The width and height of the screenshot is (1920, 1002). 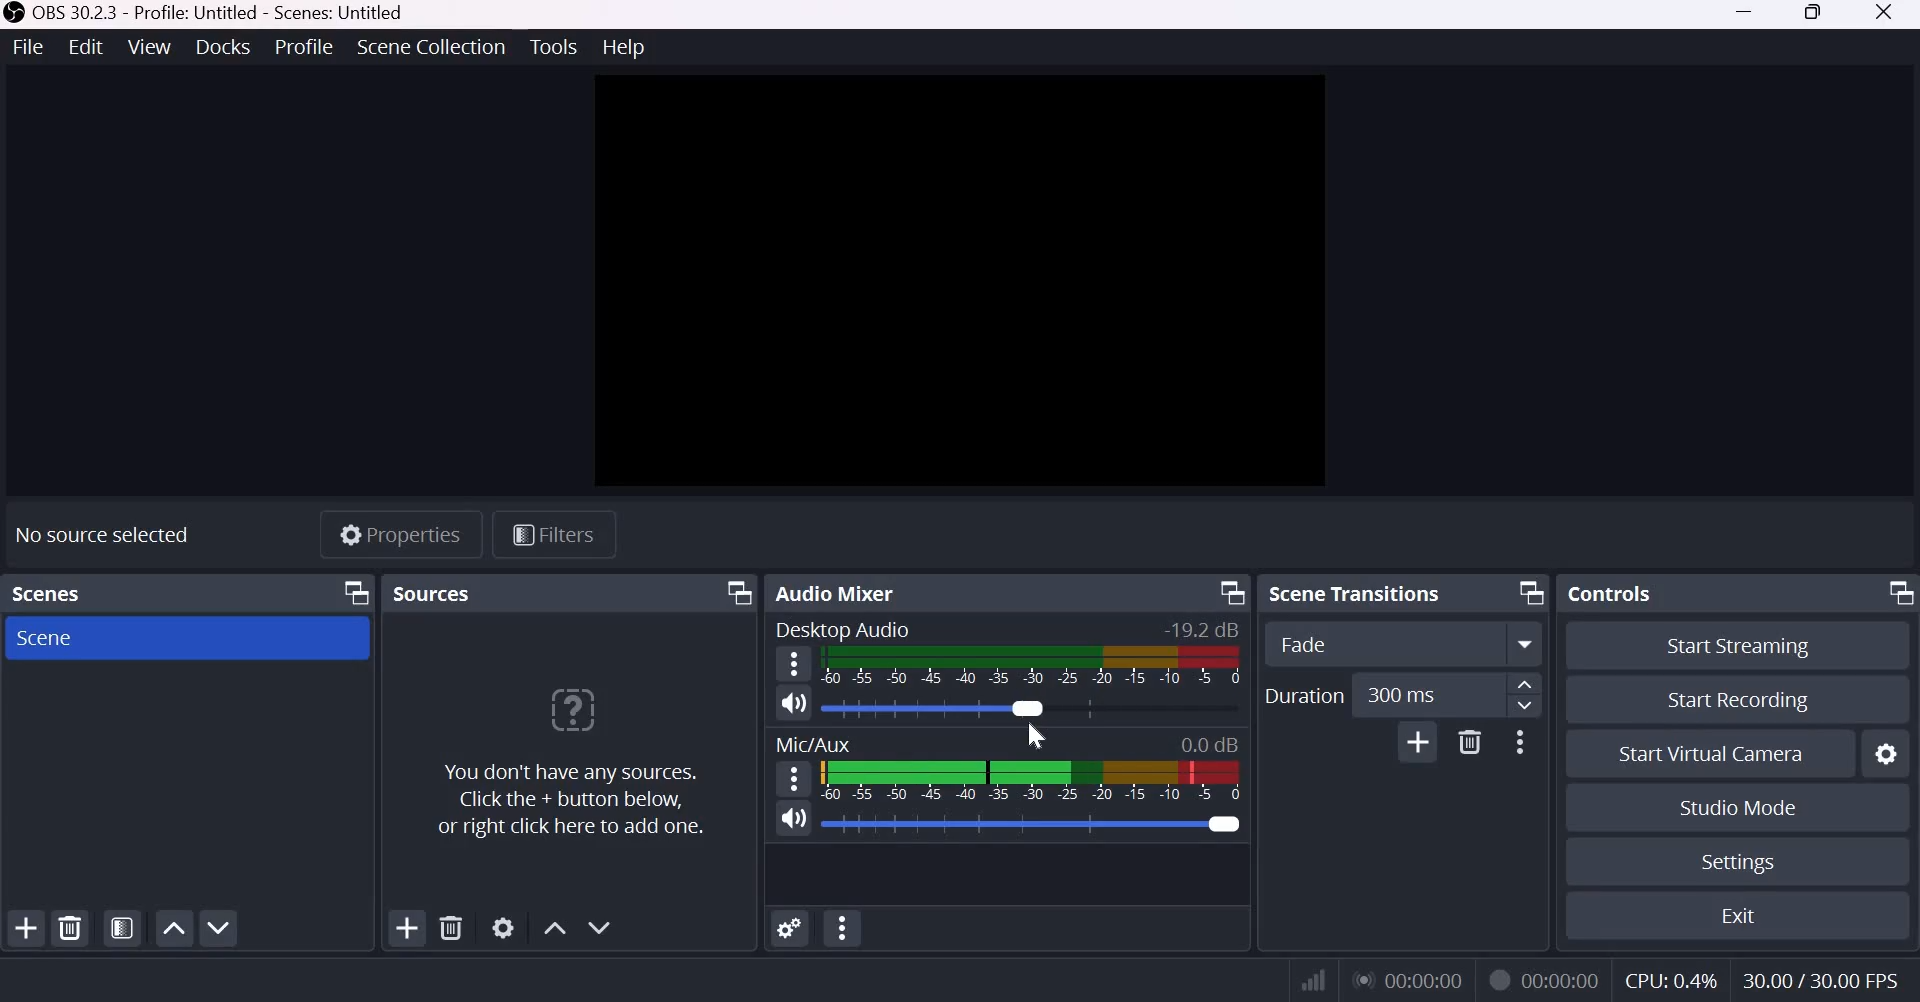 What do you see at coordinates (569, 765) in the screenshot?
I see `You don't have any sources. Click the + button below, or right click here to add one` at bounding box center [569, 765].